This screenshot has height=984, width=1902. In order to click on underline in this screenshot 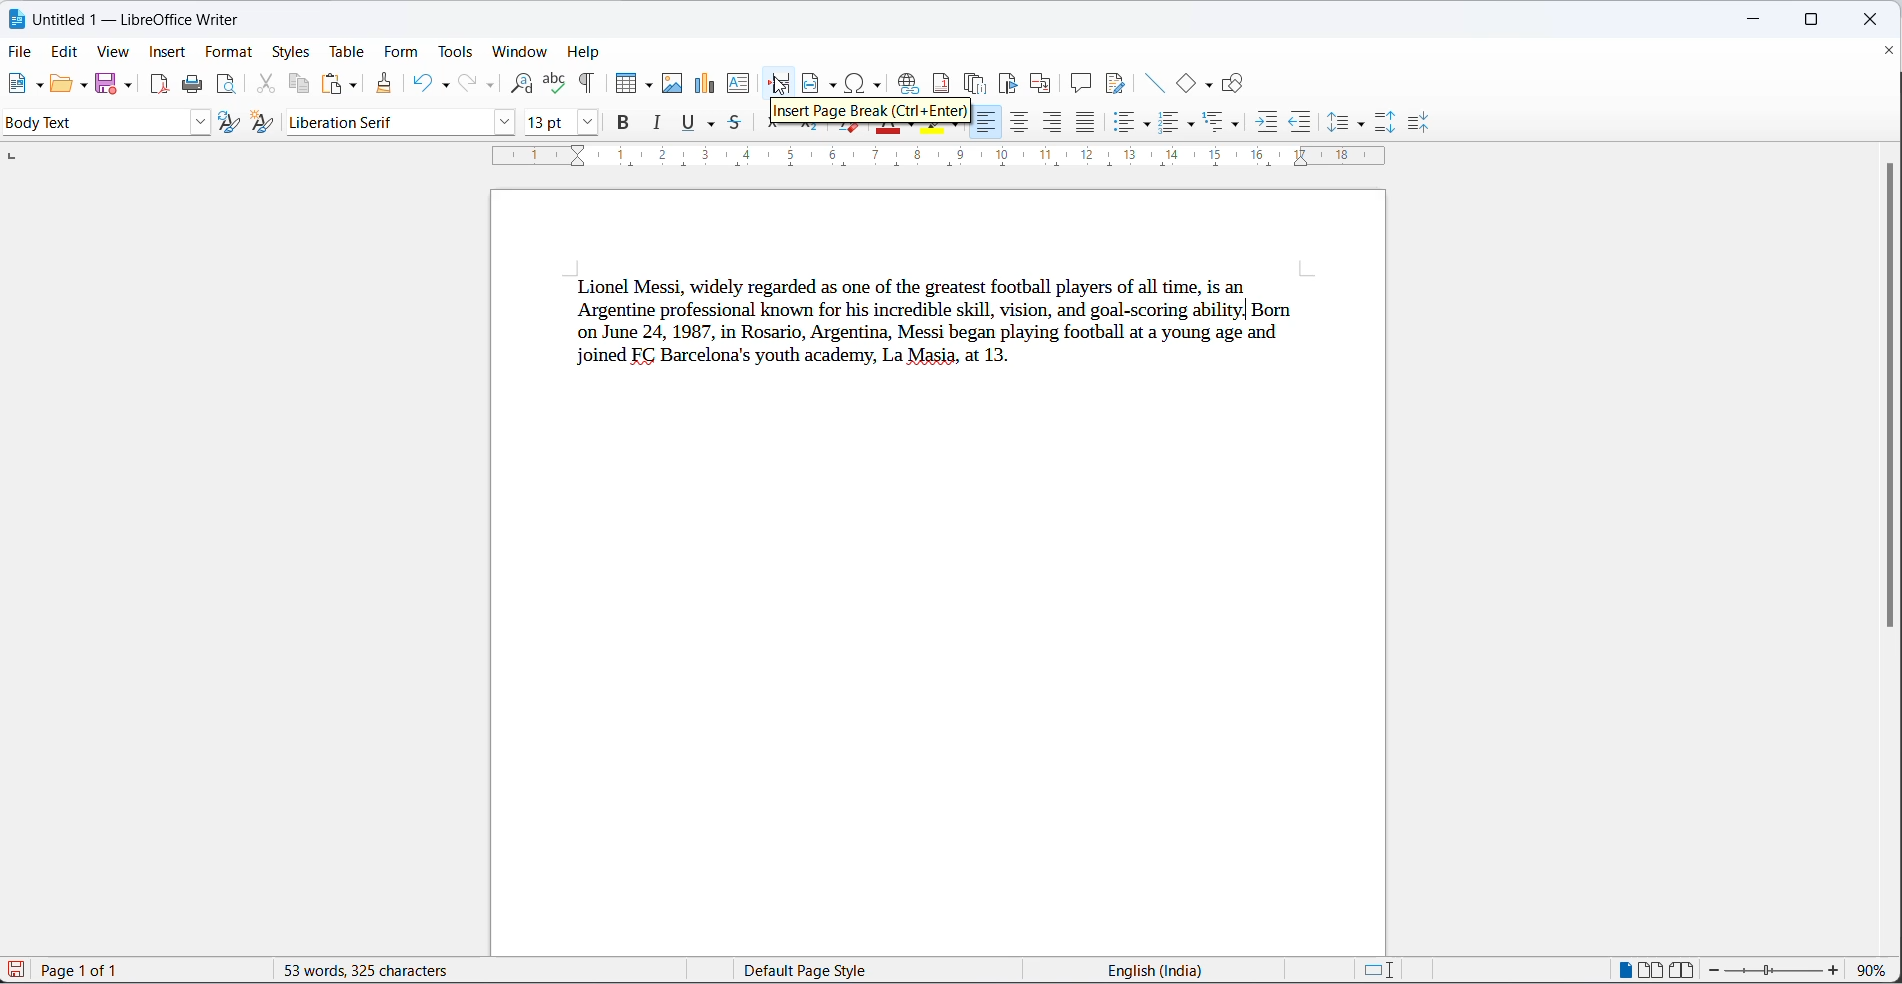, I will do `click(689, 124)`.